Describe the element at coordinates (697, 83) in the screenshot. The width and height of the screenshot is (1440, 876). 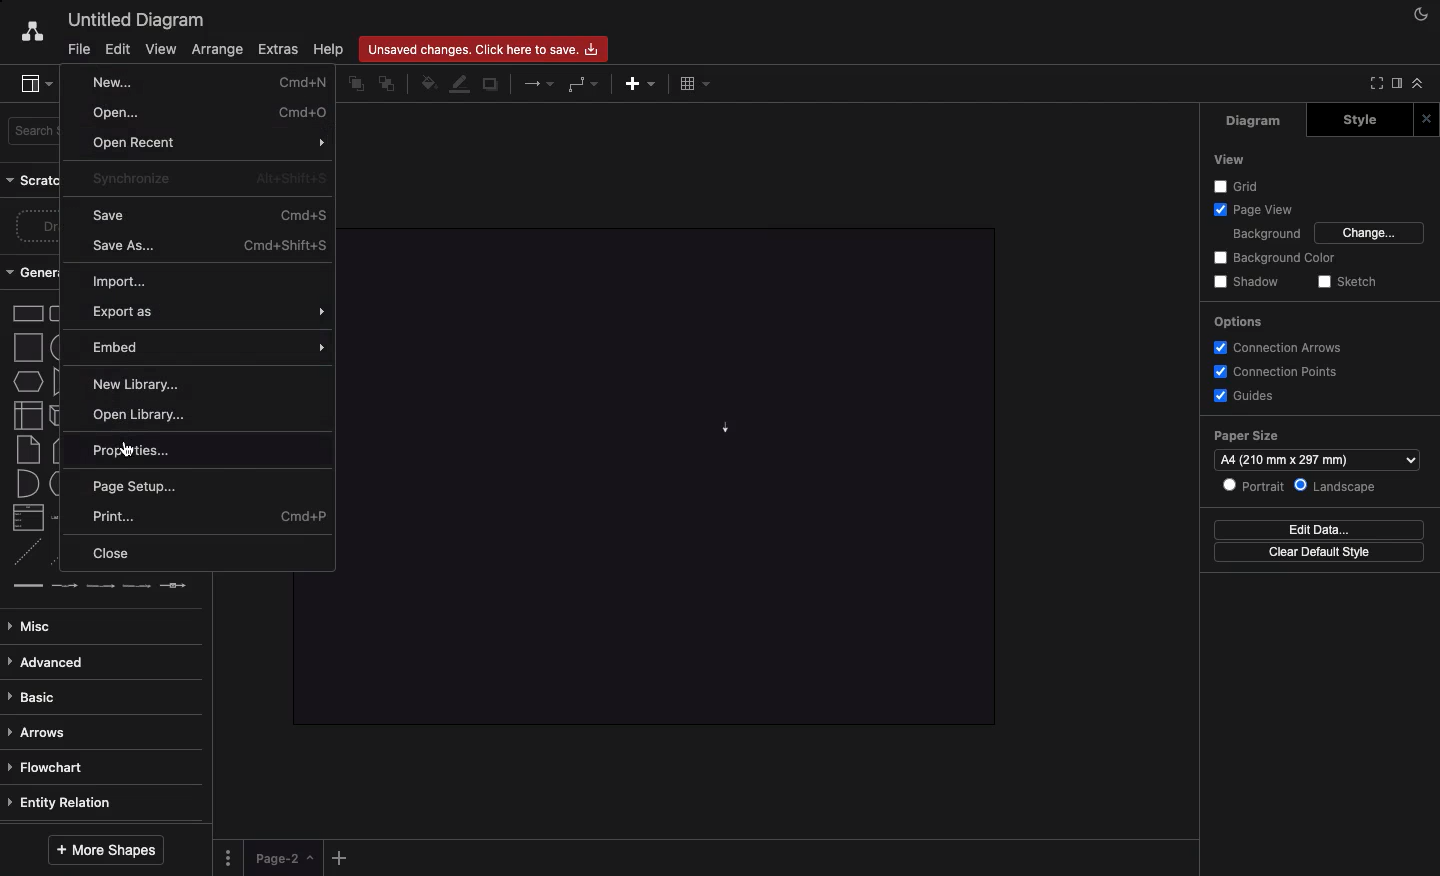
I see `Table` at that location.